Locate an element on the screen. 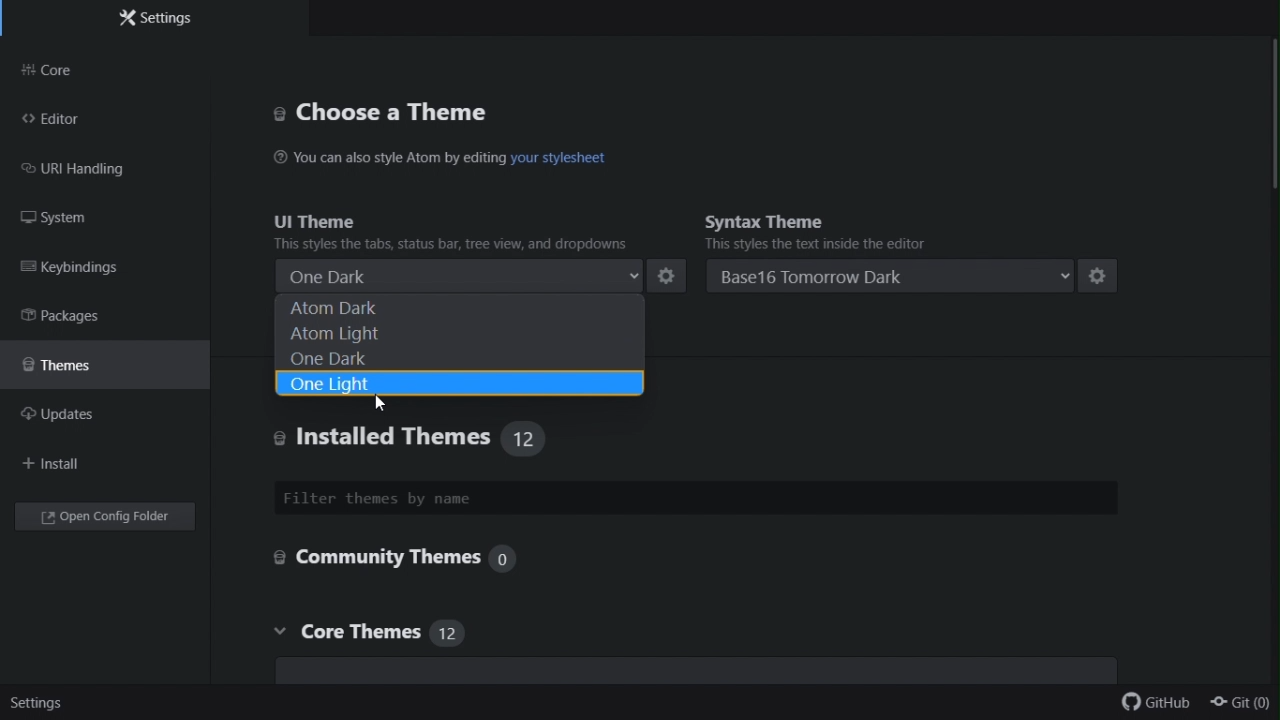 The height and width of the screenshot is (720, 1280). key bindings is located at coordinates (105, 271).